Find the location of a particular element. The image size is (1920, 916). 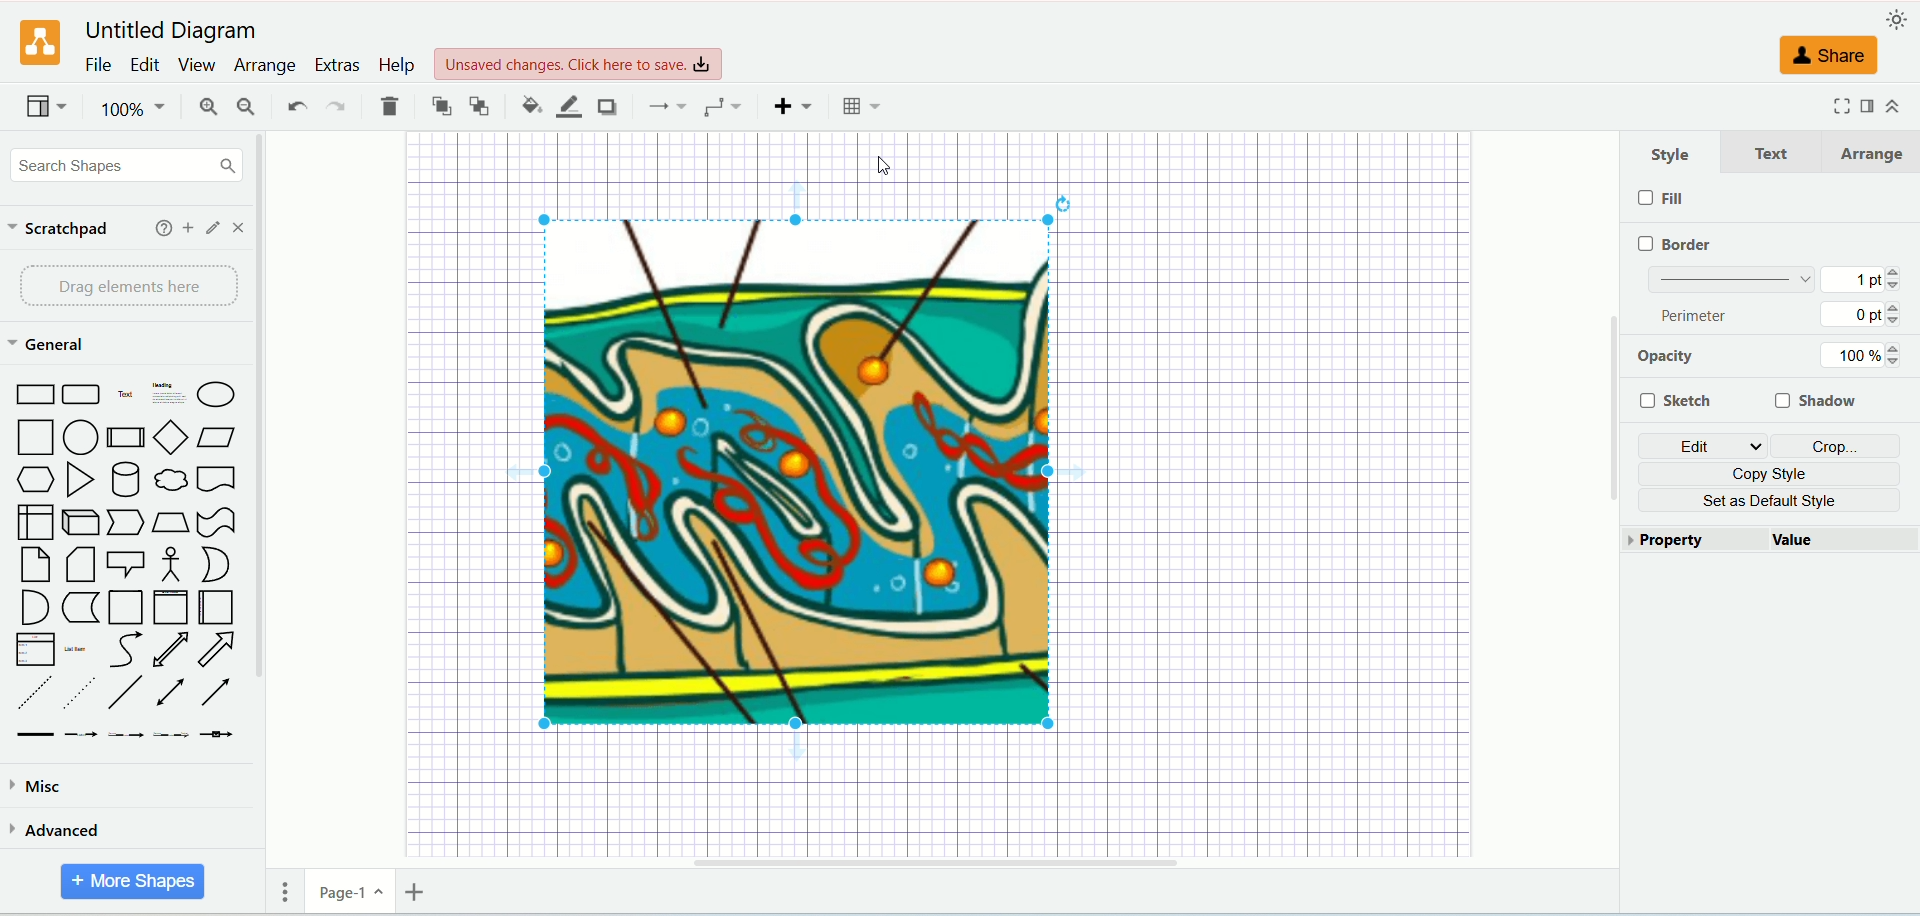

sketch is located at coordinates (1675, 398).